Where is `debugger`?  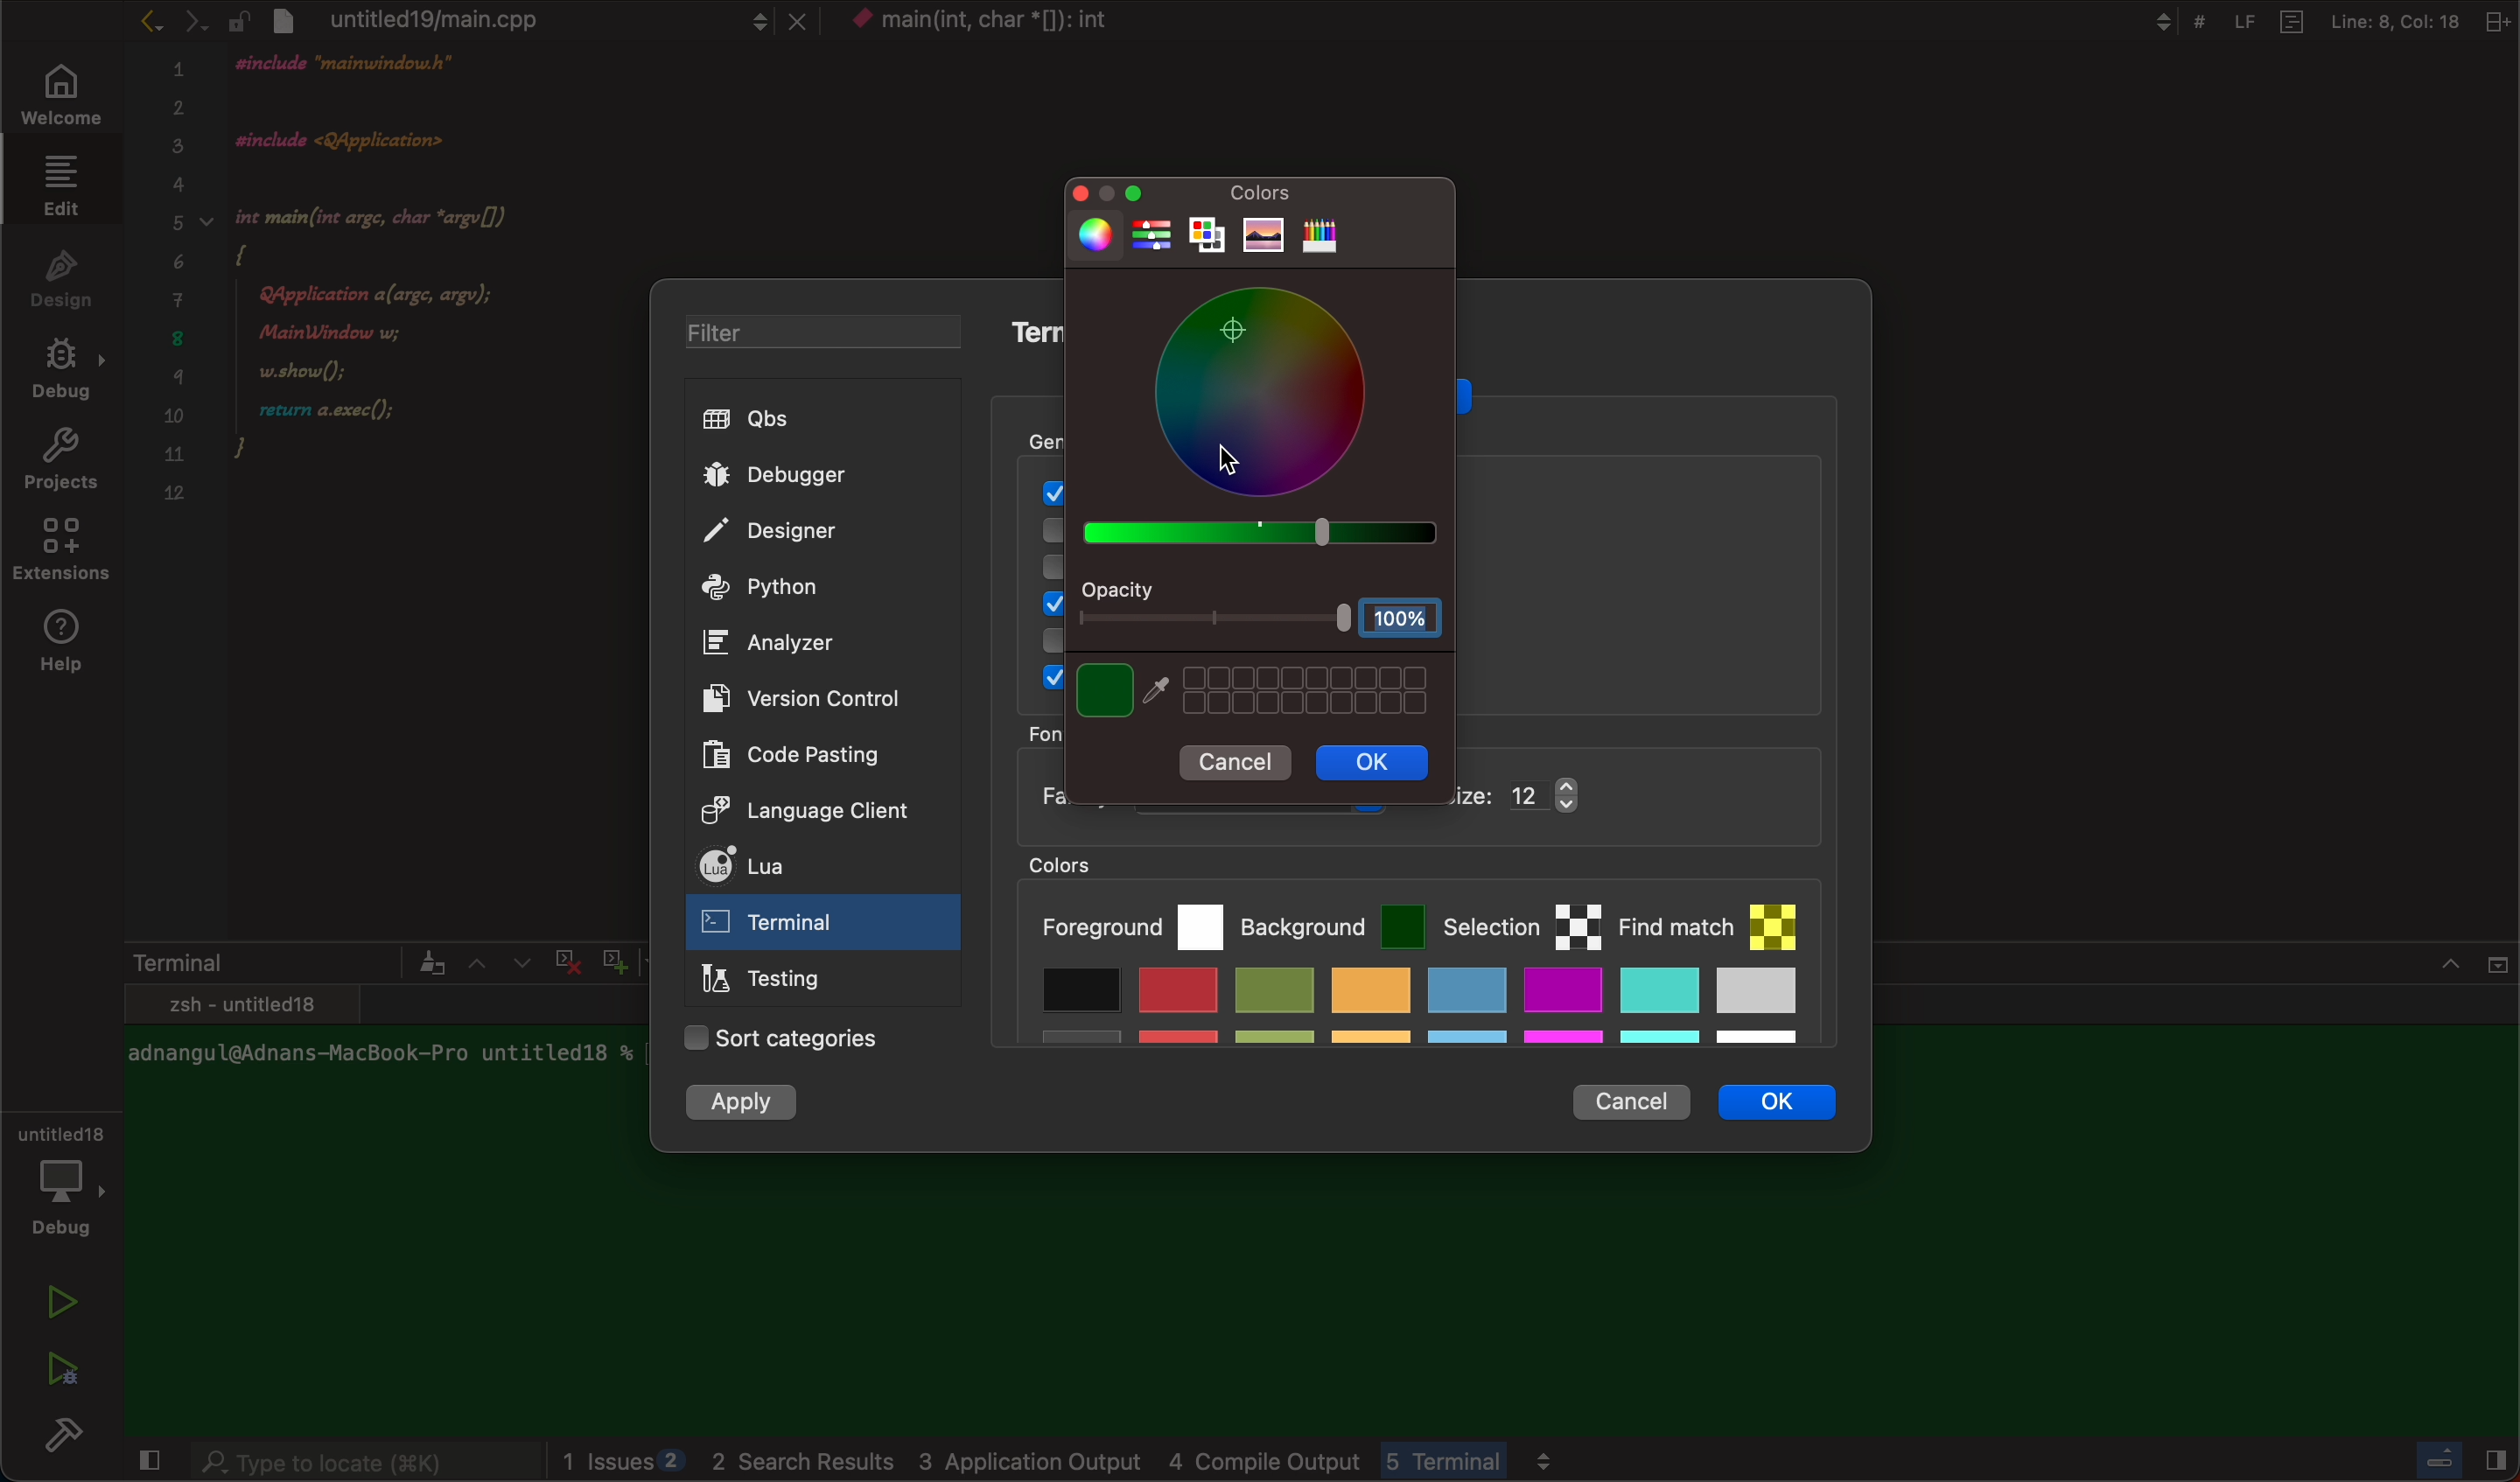 debugger is located at coordinates (809, 474).